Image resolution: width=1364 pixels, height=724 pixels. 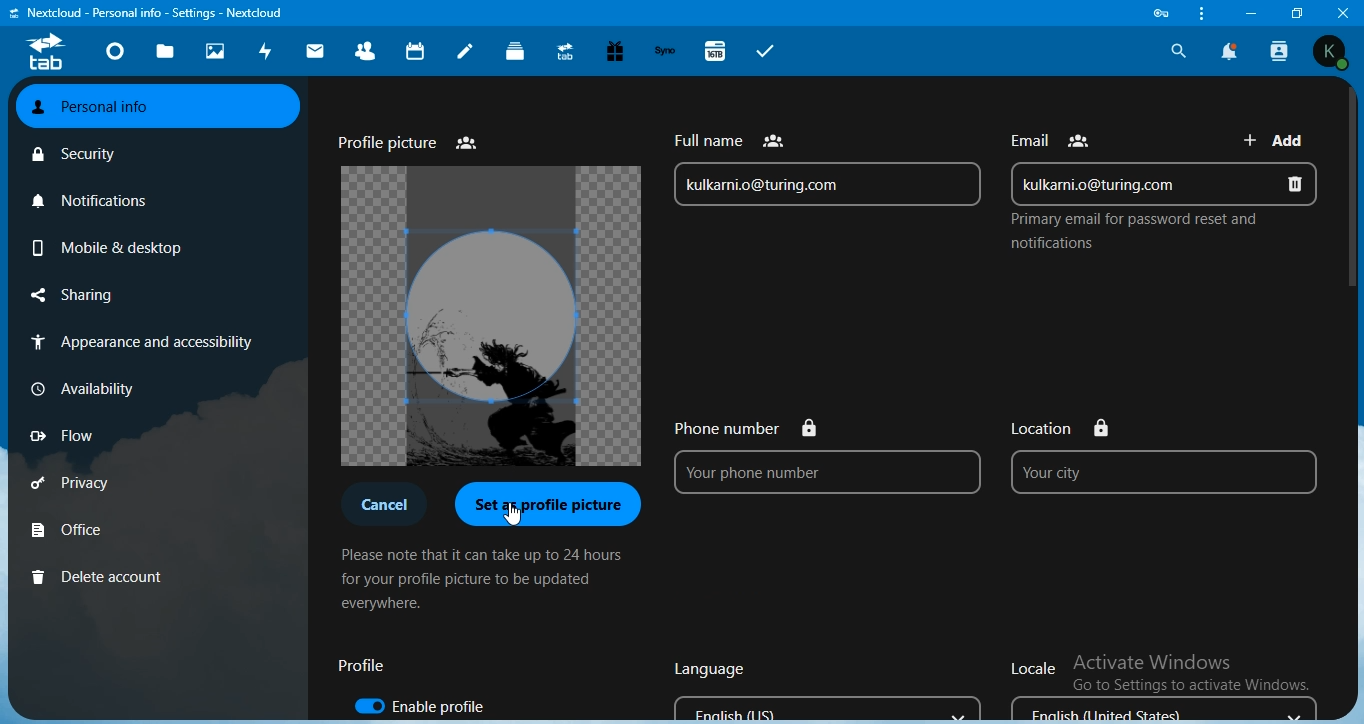 What do you see at coordinates (362, 667) in the screenshot?
I see `Profile` at bounding box center [362, 667].